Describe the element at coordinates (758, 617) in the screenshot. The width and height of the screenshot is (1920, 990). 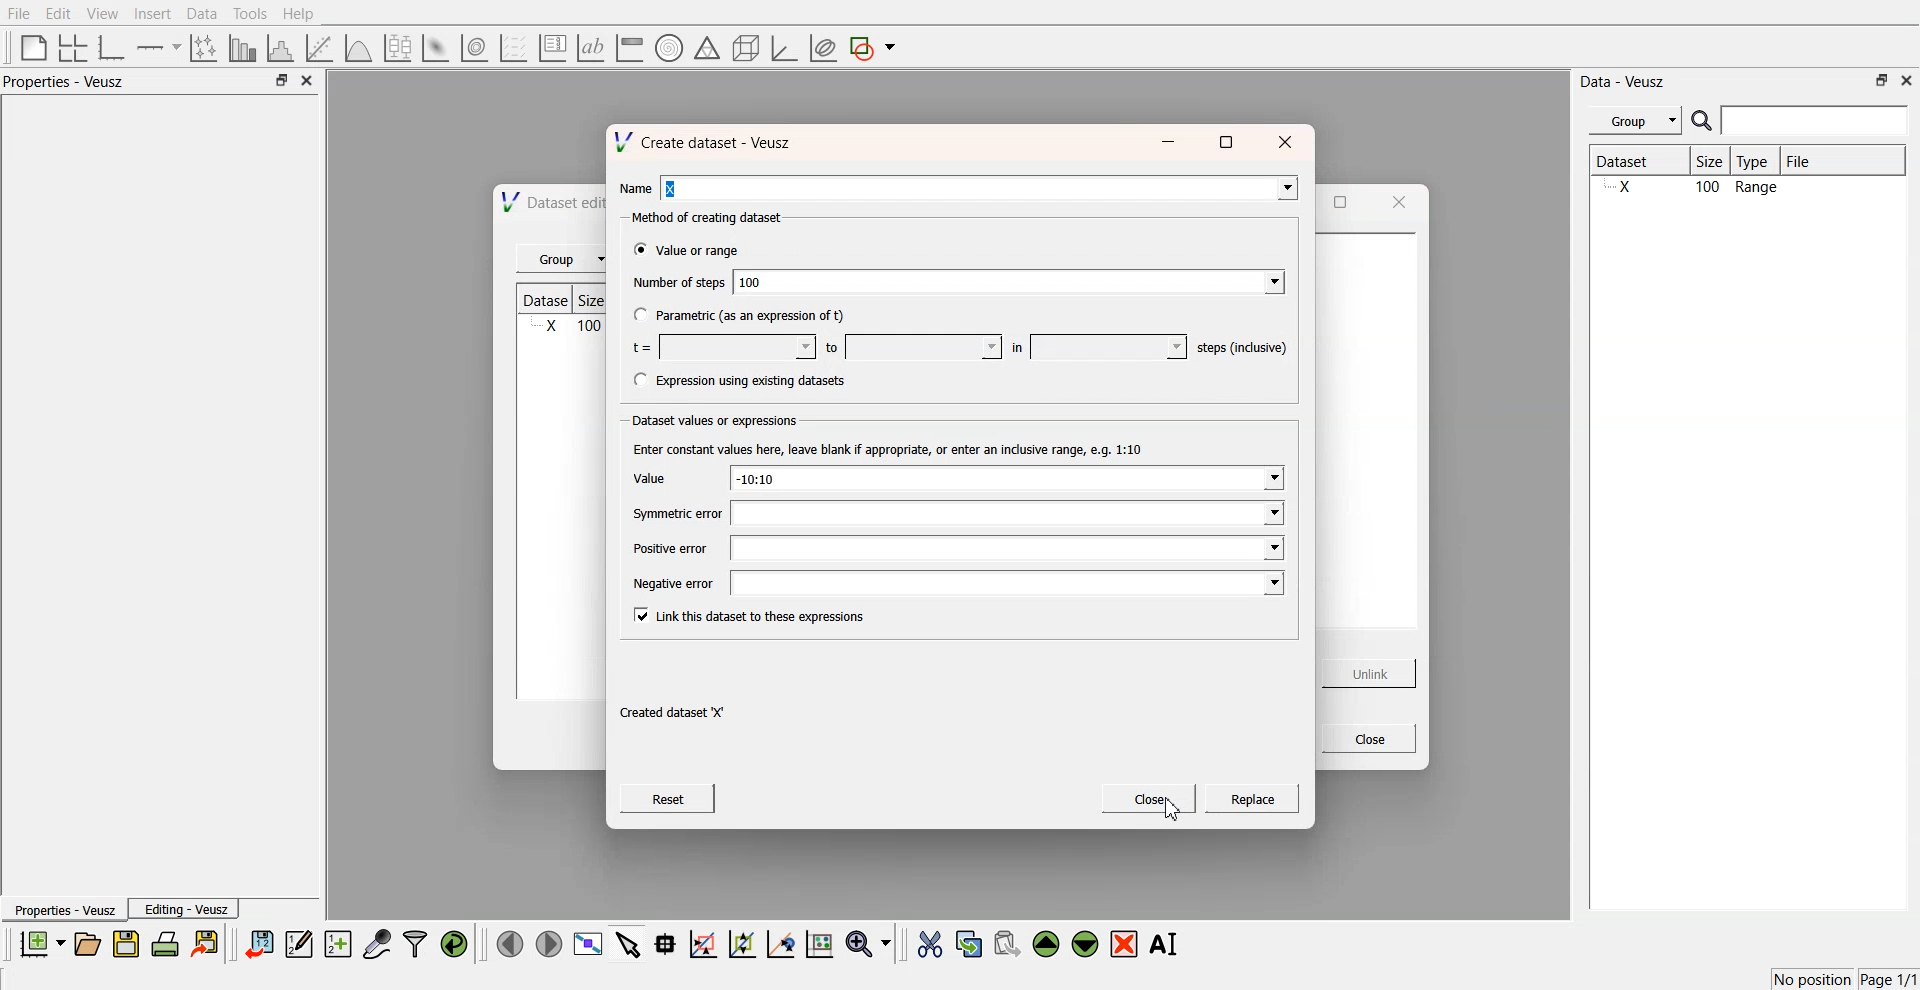
I see `Link this dataset to these expressions` at that location.